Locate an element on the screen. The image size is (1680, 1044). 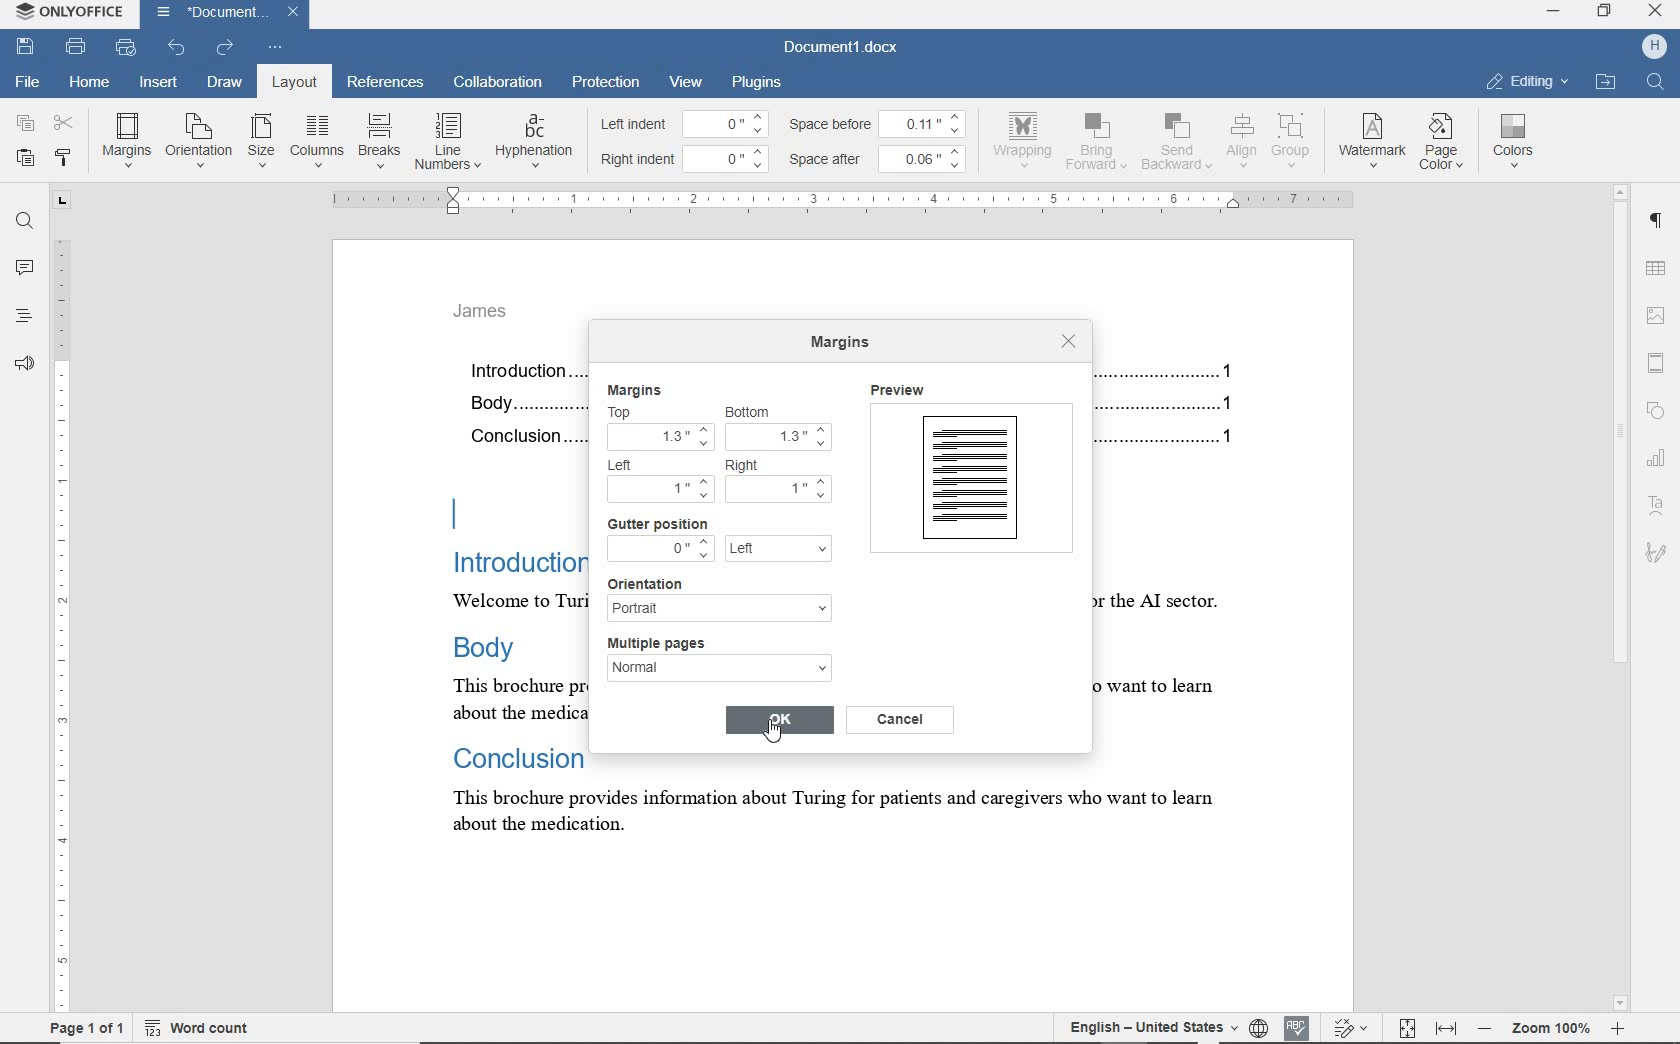
OPEN LINK LOCATION is located at coordinates (1609, 81).